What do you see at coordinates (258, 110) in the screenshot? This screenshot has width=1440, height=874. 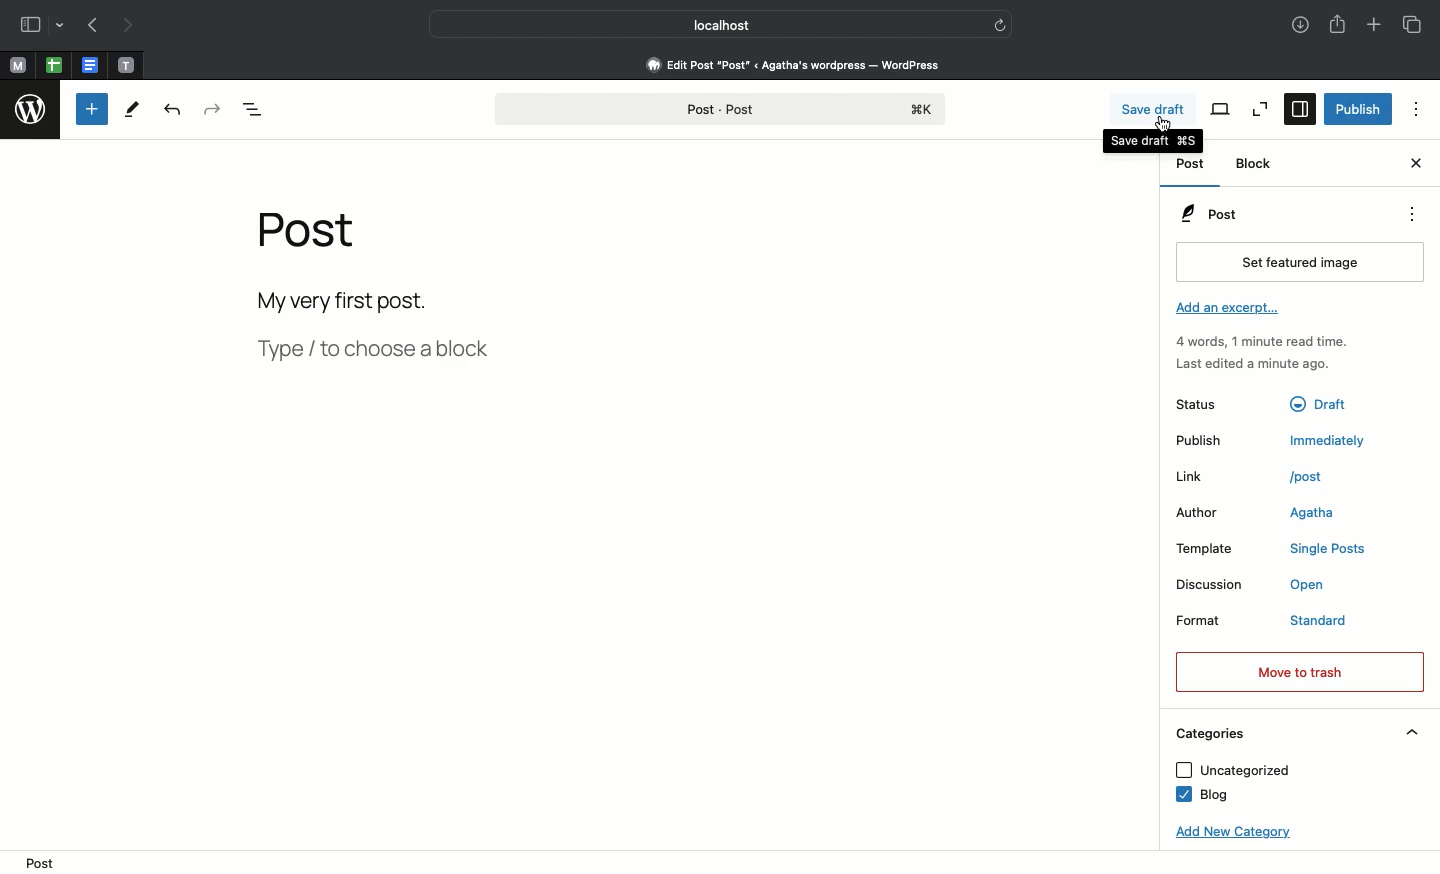 I see `Document overview` at bounding box center [258, 110].